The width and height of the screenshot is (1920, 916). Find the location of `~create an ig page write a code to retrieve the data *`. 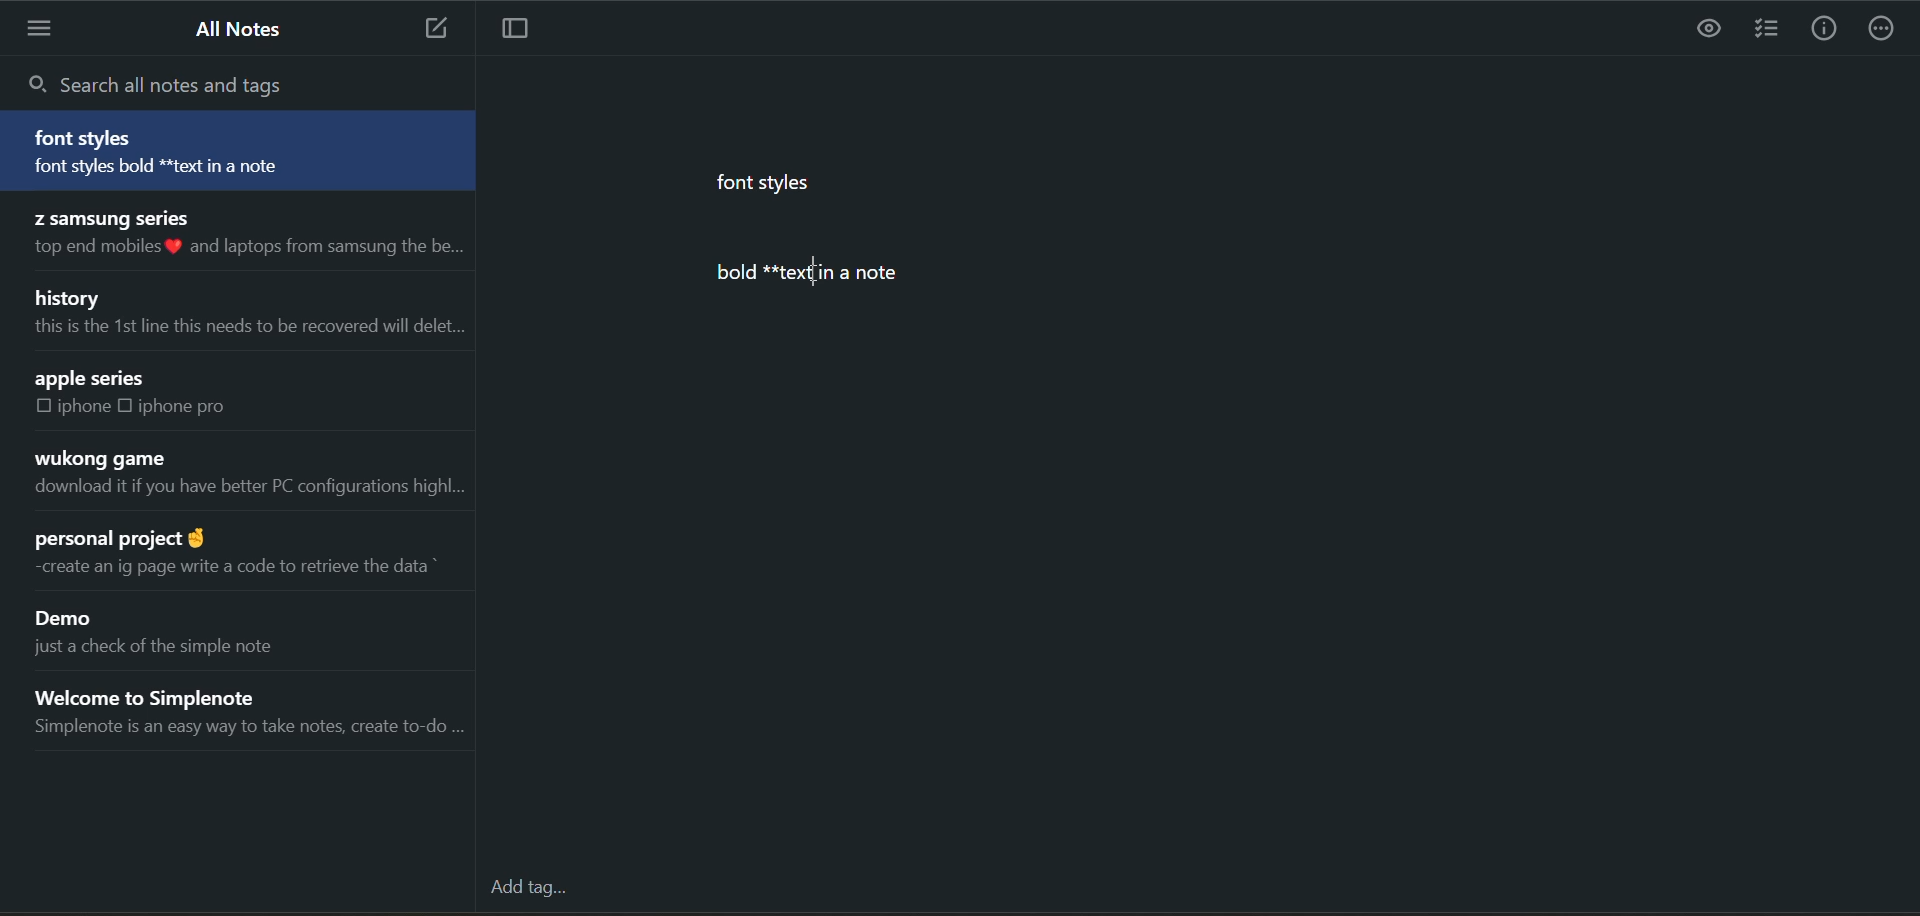

~create an ig page write a code to retrieve the data * is located at coordinates (230, 566).